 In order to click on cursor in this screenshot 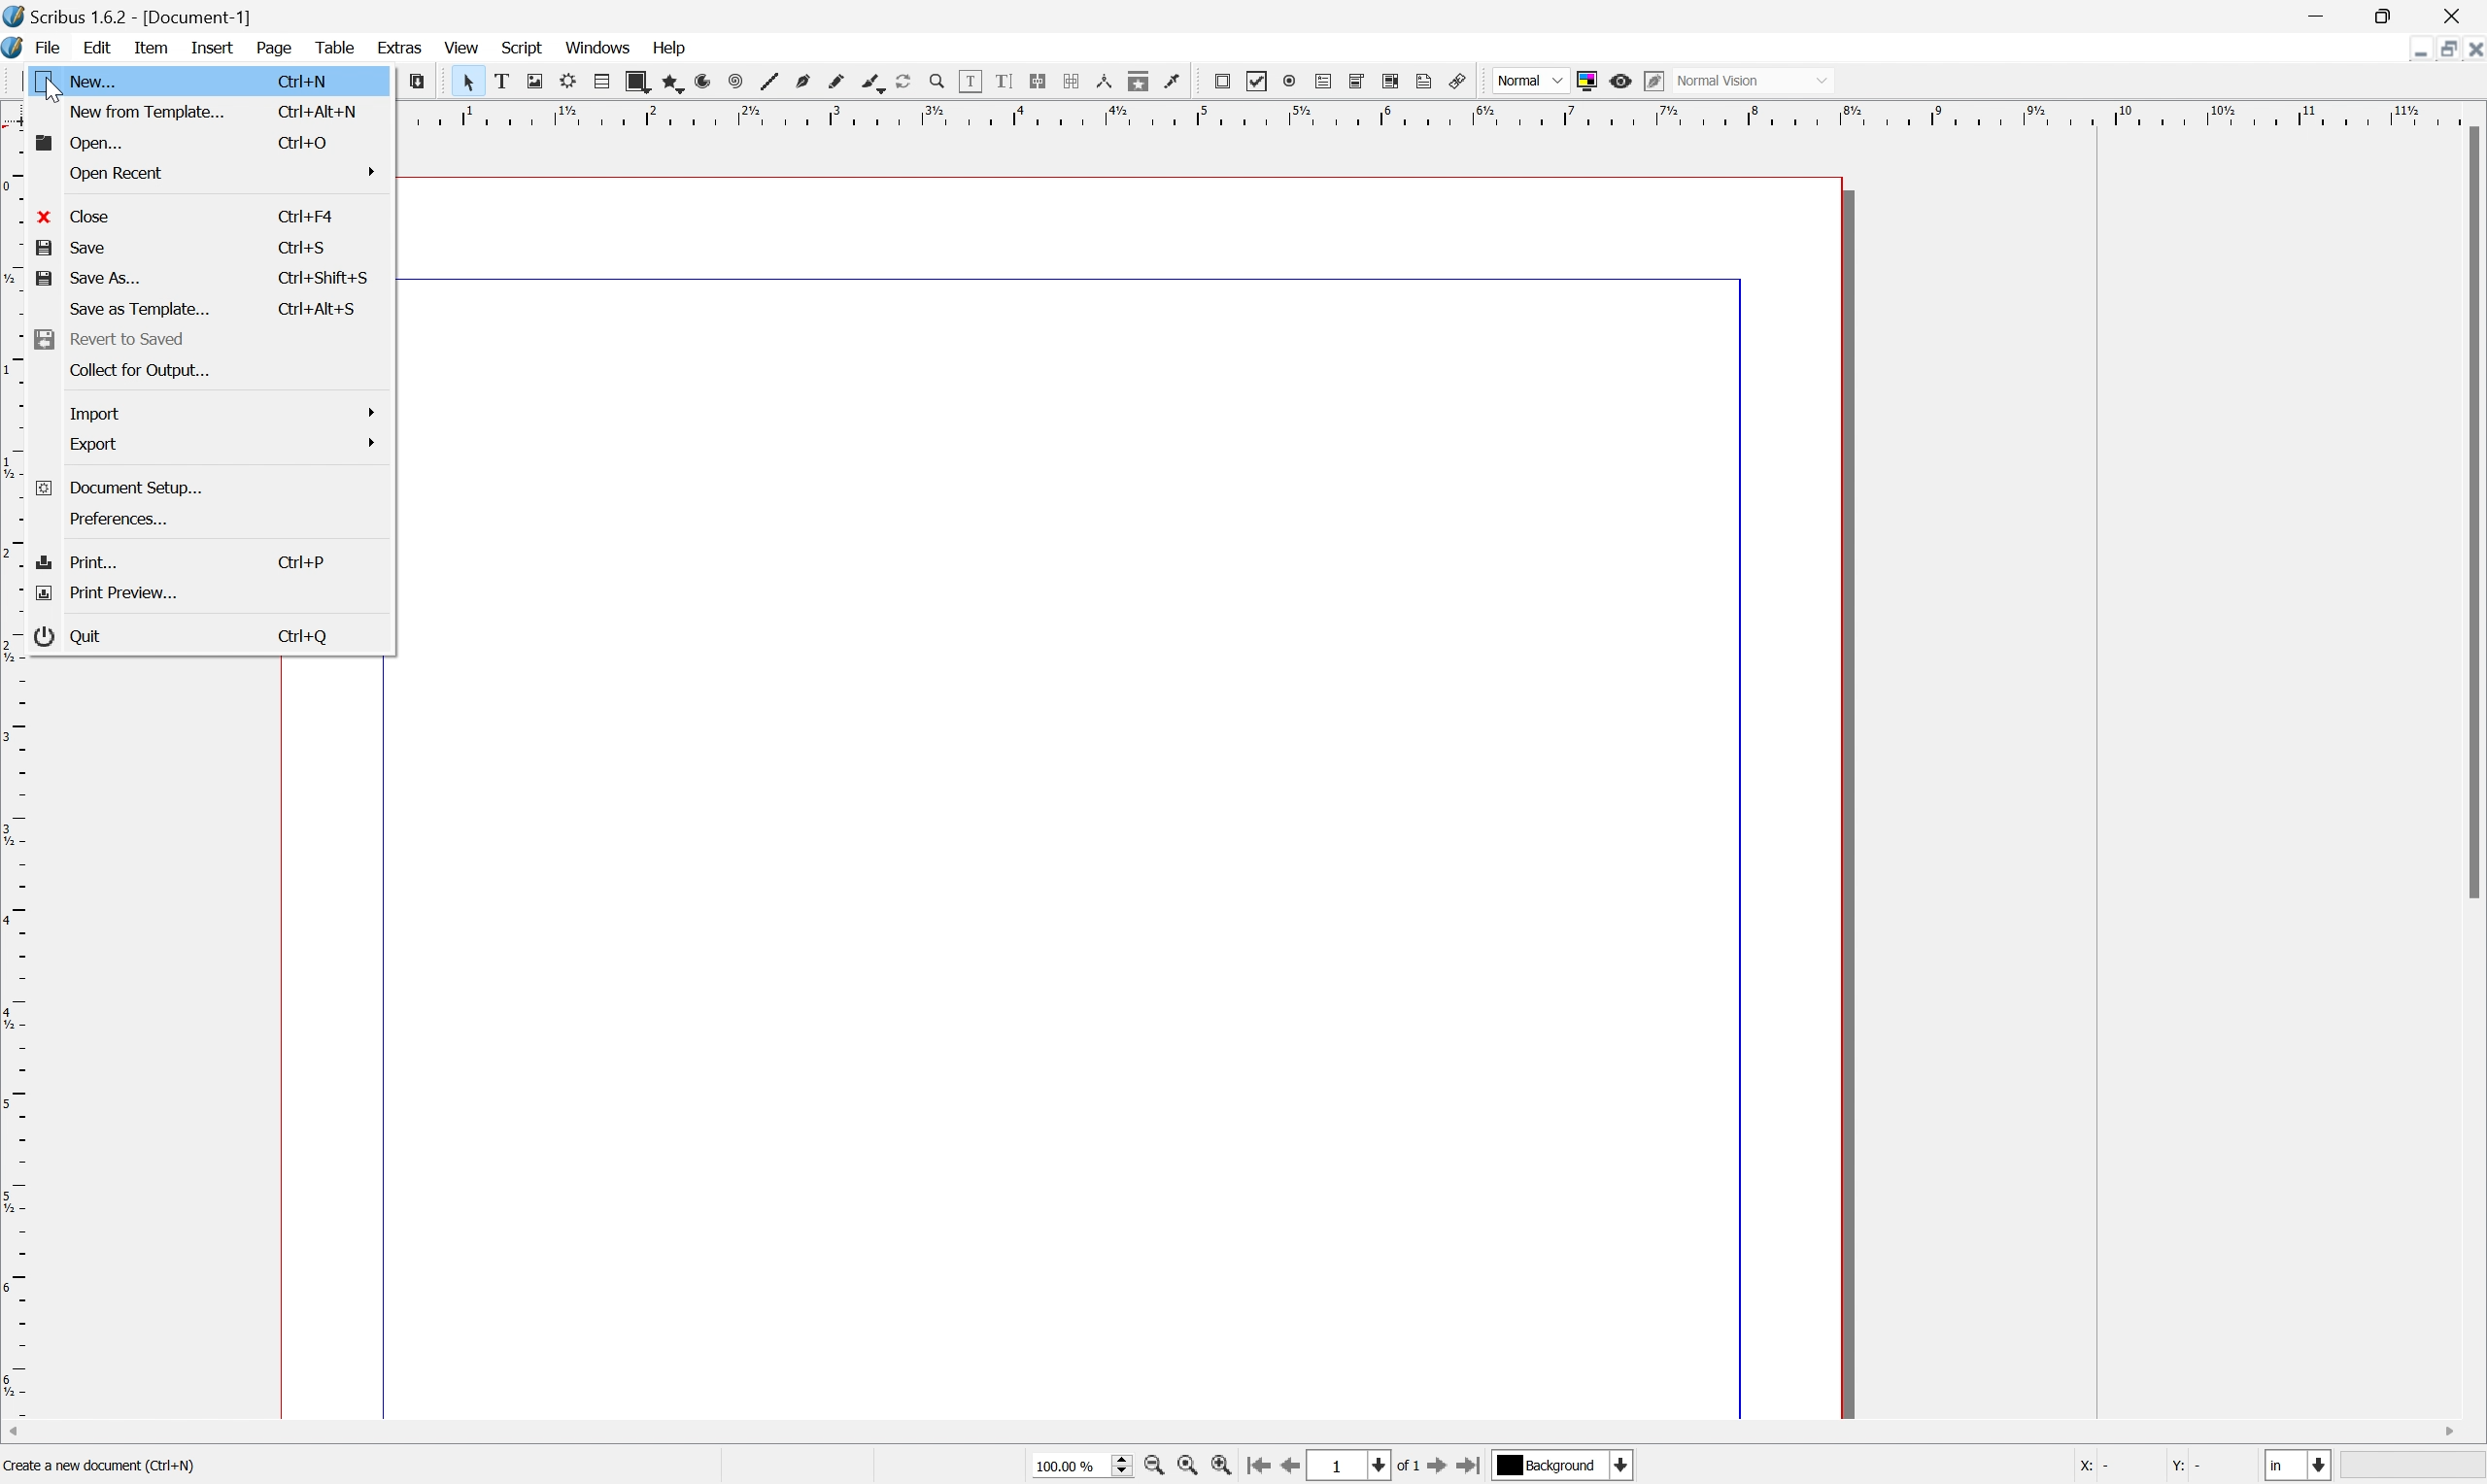, I will do `click(53, 90)`.